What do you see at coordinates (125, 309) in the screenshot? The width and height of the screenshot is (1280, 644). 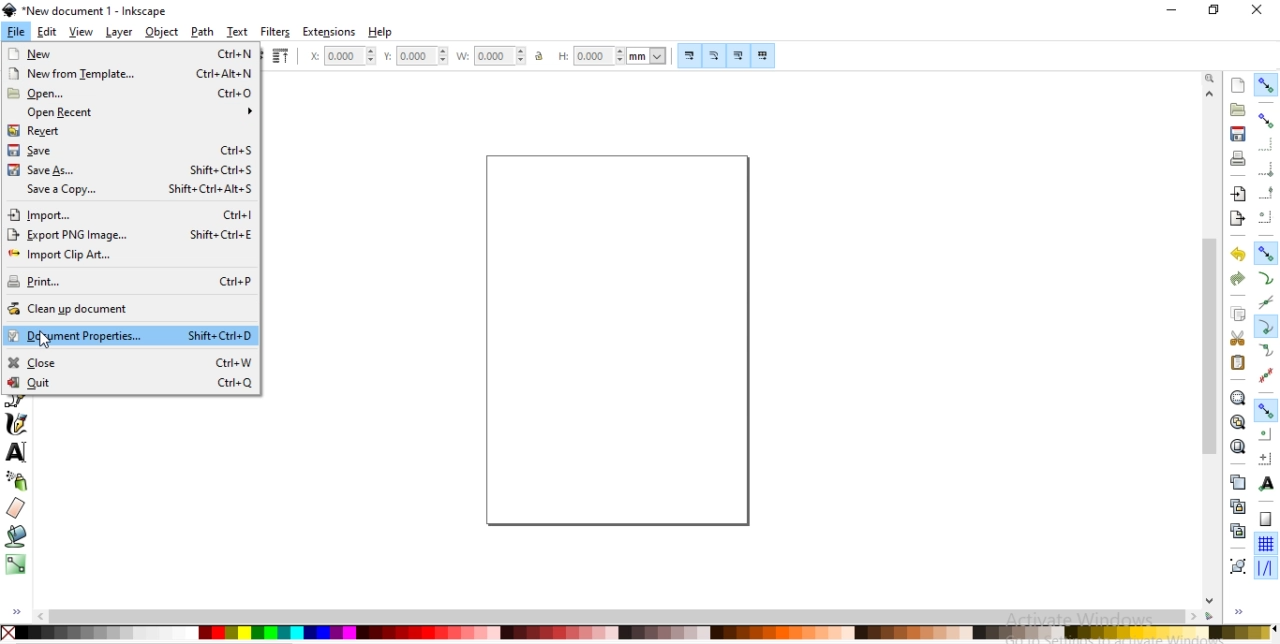 I see `clean up document` at bounding box center [125, 309].